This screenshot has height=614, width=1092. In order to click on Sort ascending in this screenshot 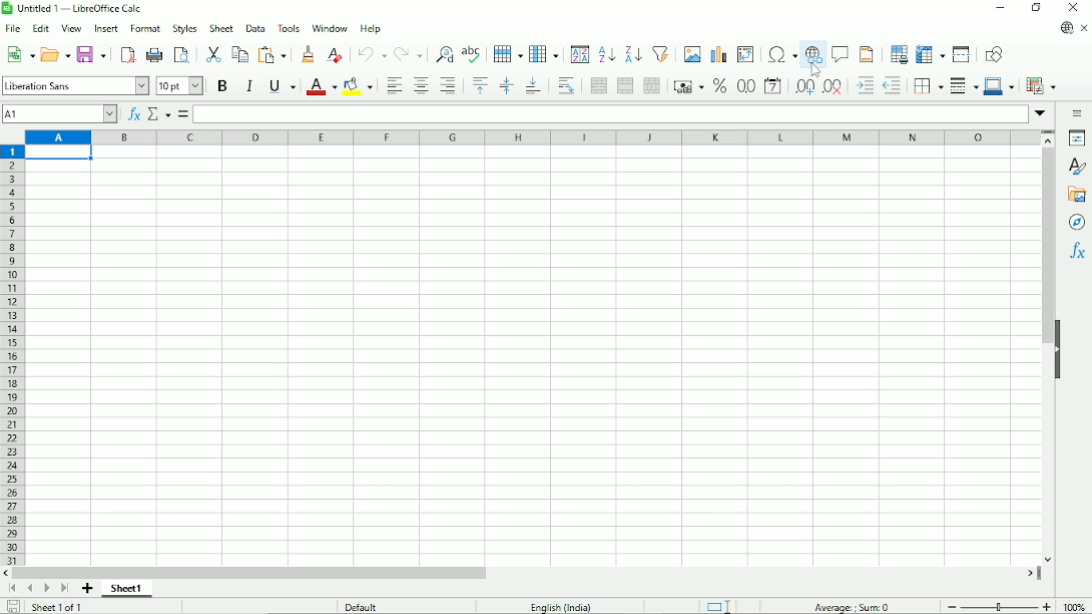, I will do `click(606, 54)`.